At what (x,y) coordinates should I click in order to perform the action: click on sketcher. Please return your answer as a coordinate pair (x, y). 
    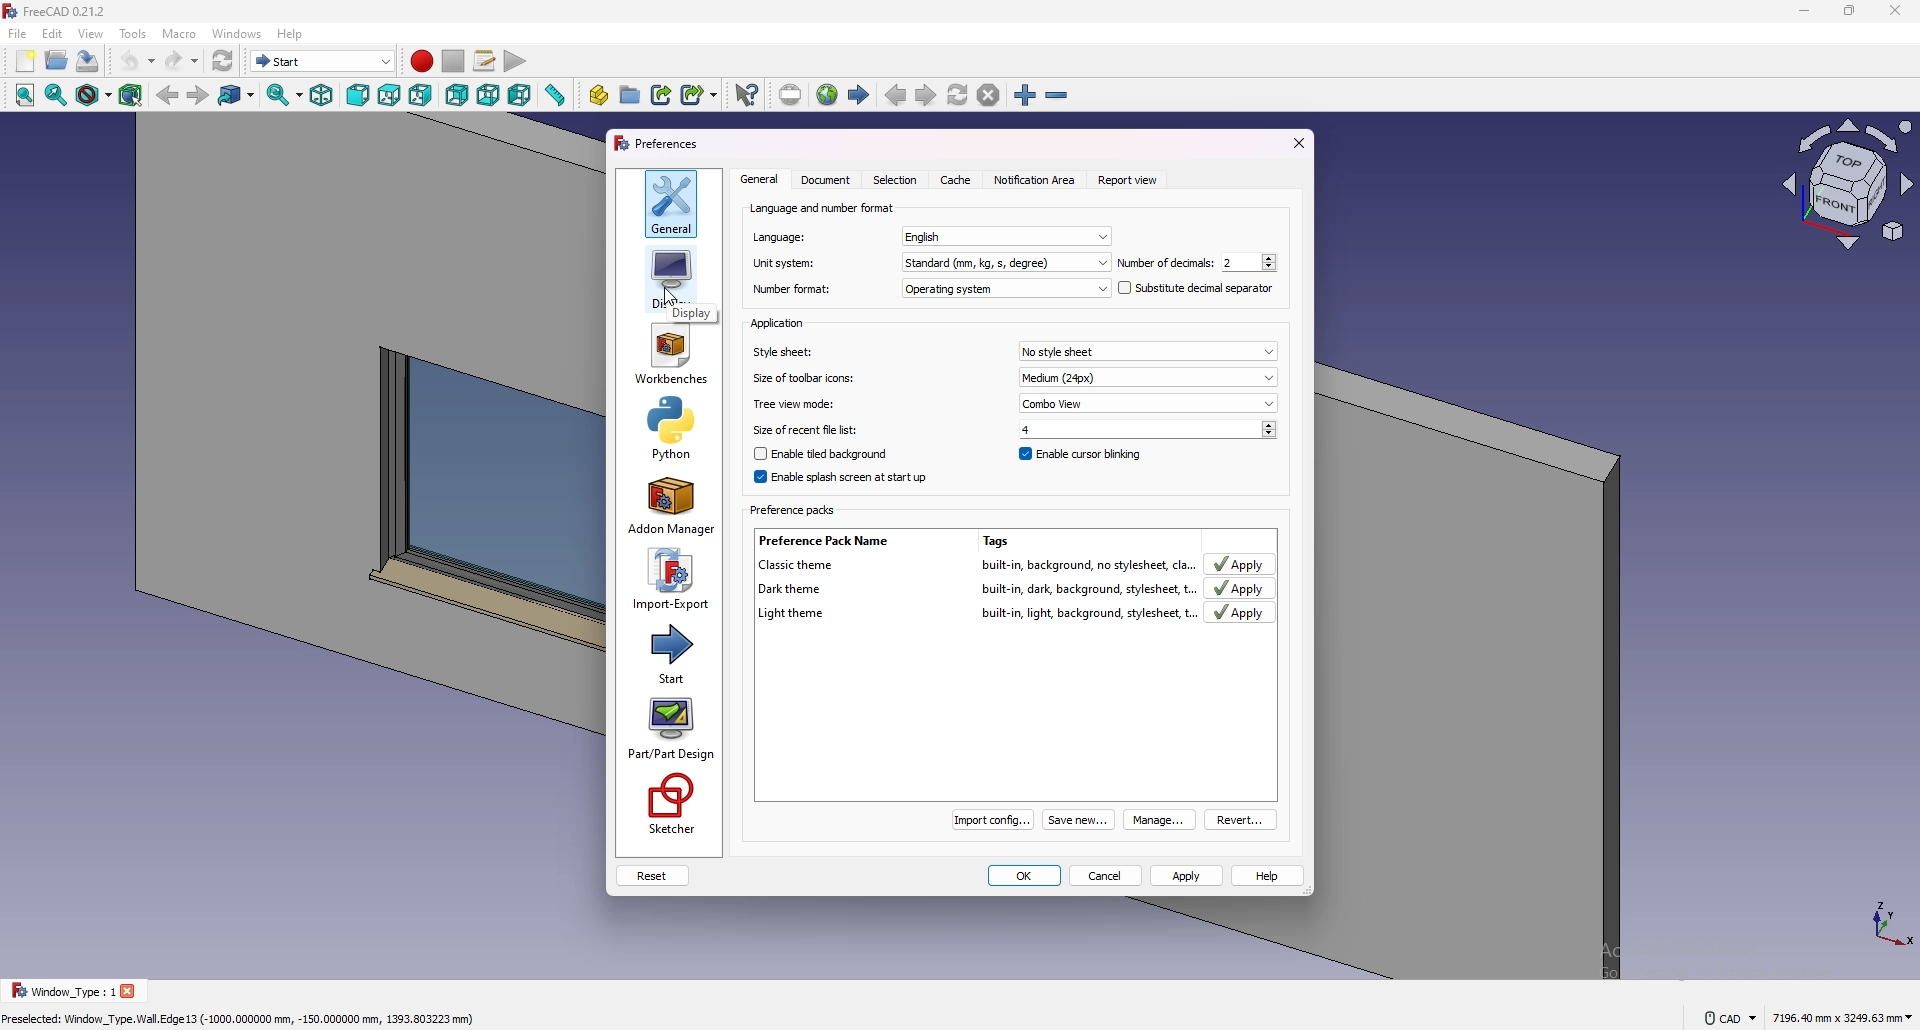
    Looking at the image, I should click on (669, 805).